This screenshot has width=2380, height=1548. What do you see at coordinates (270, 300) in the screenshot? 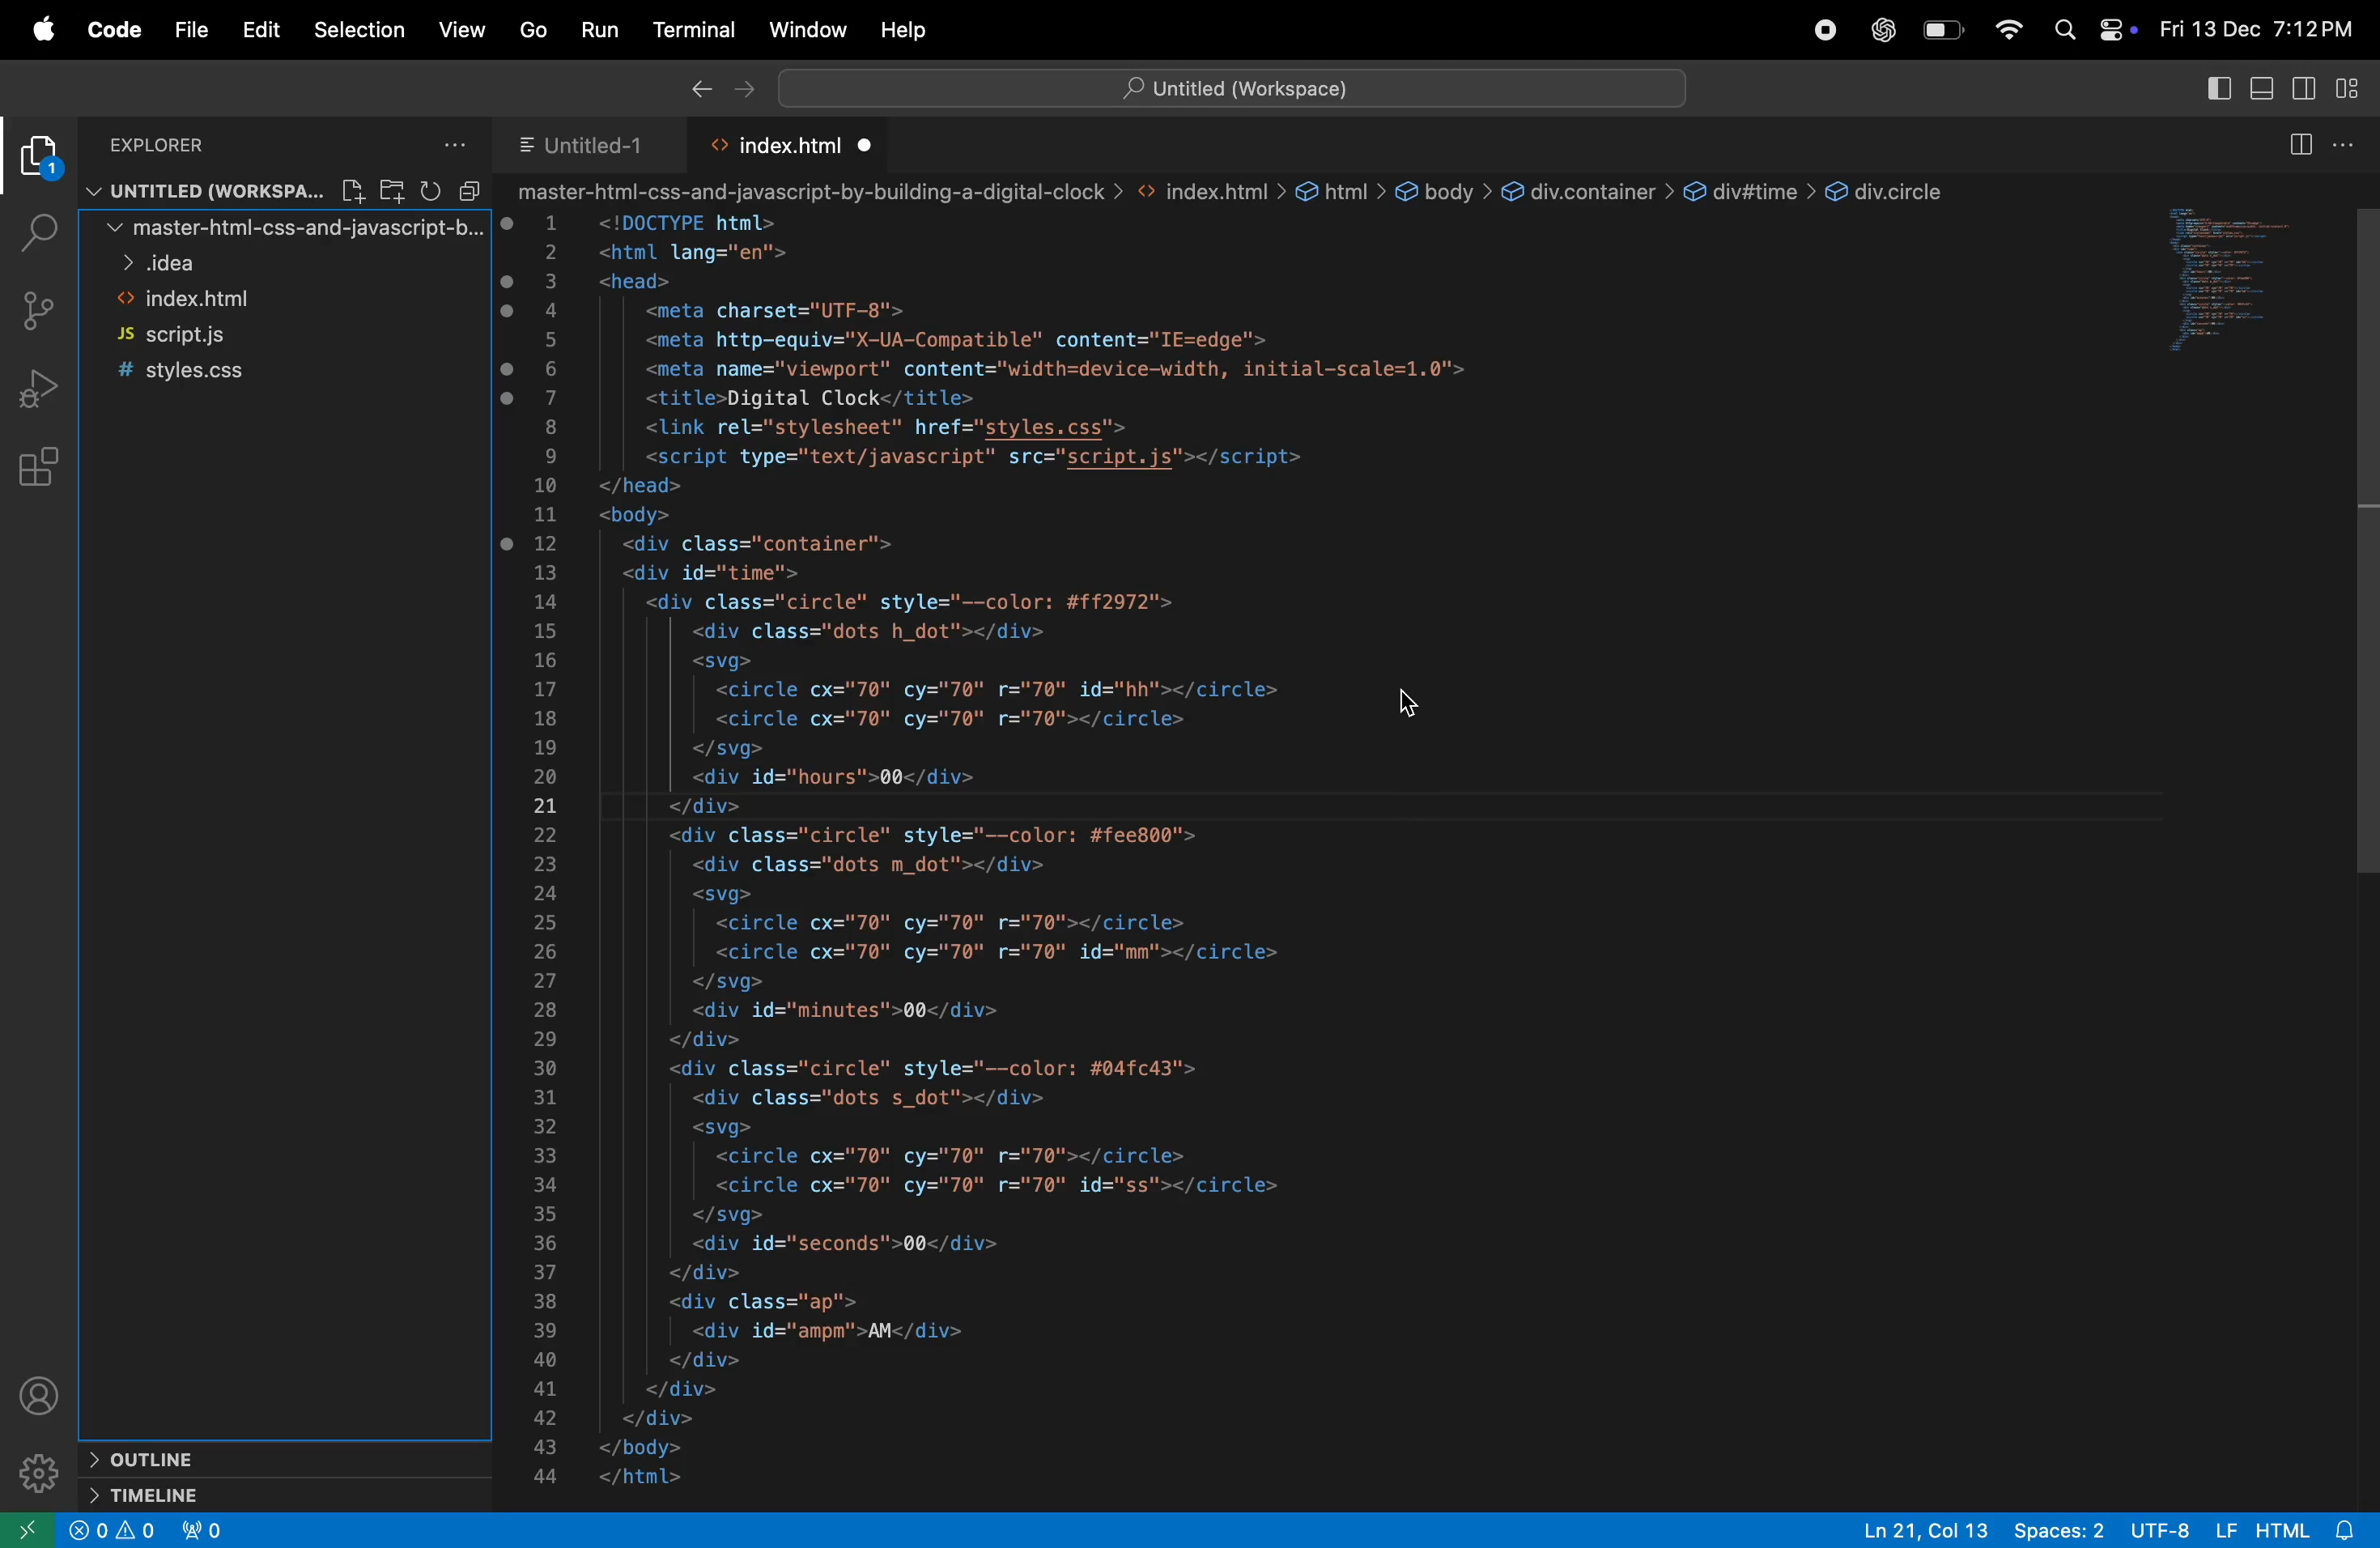
I see `index.html` at bounding box center [270, 300].